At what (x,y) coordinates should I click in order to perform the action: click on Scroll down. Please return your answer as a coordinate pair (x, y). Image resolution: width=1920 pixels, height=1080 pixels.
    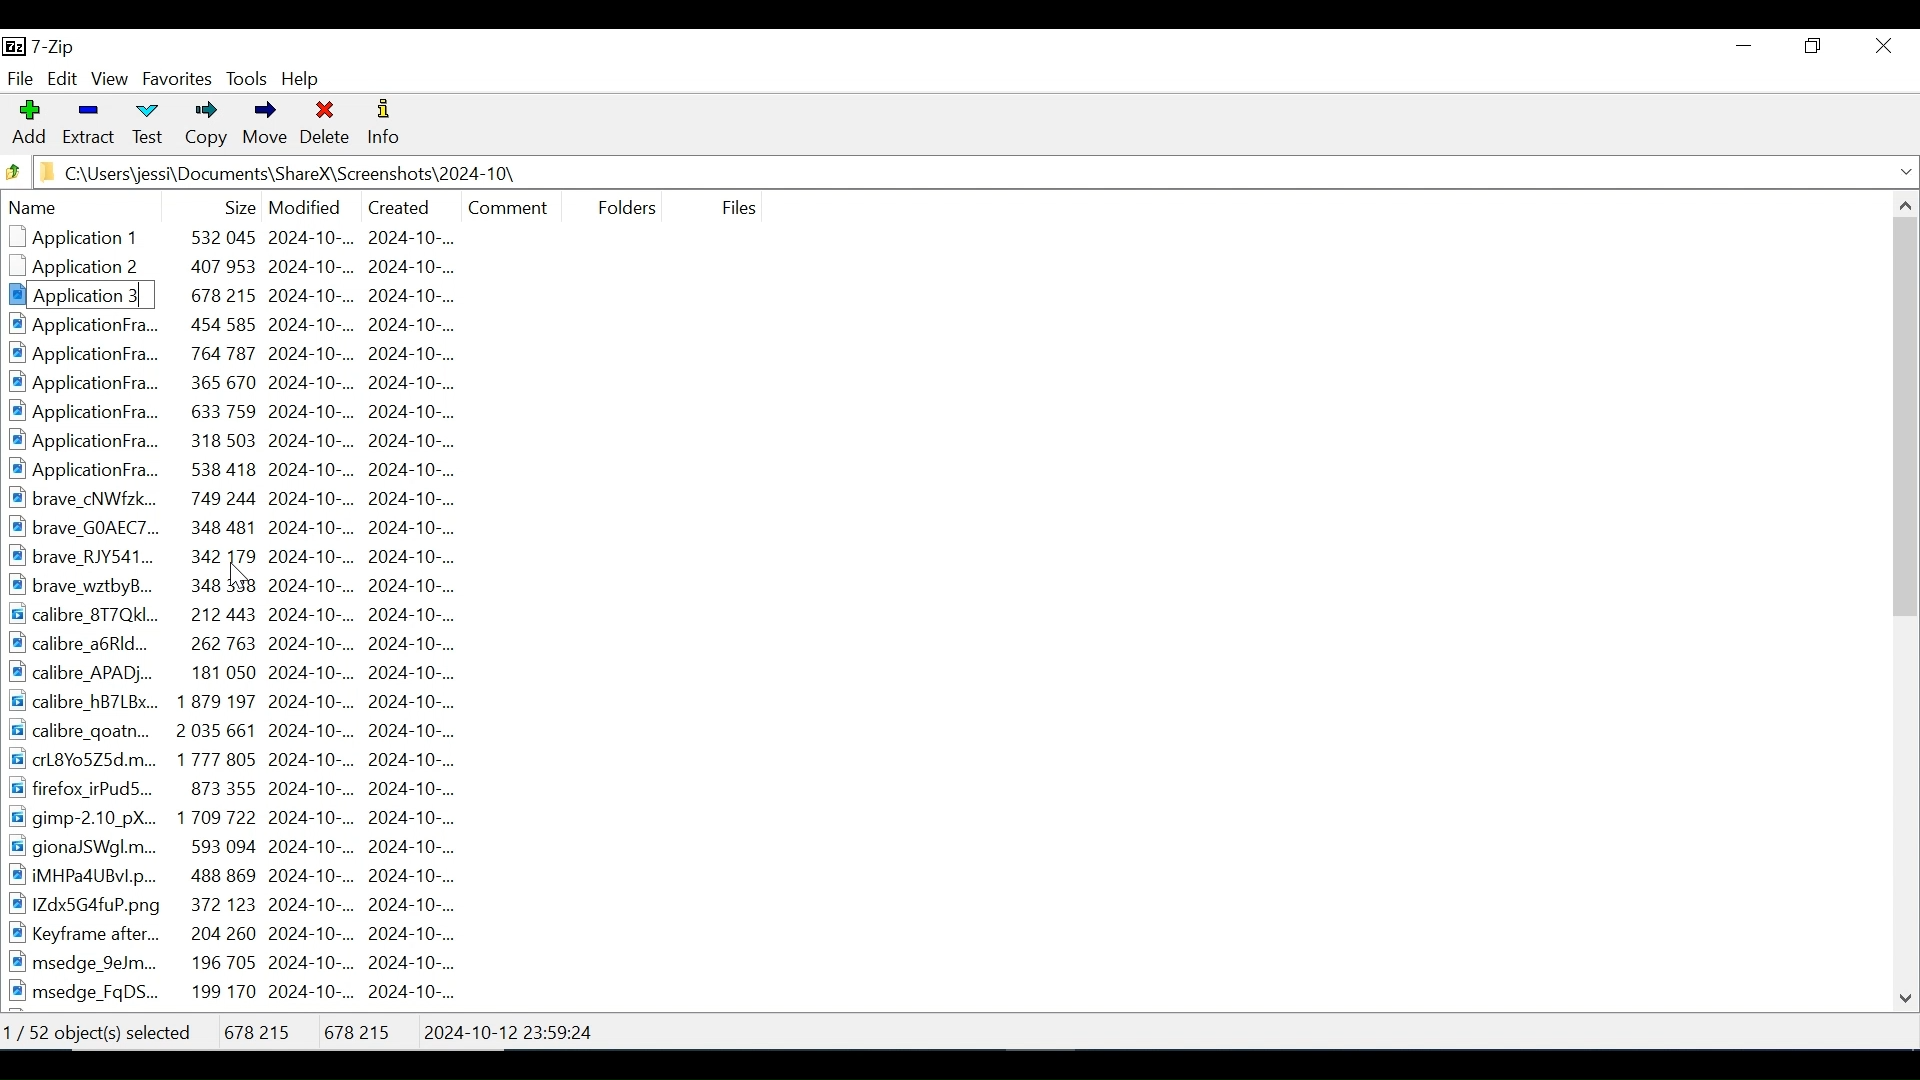
    Looking at the image, I should click on (1907, 995).